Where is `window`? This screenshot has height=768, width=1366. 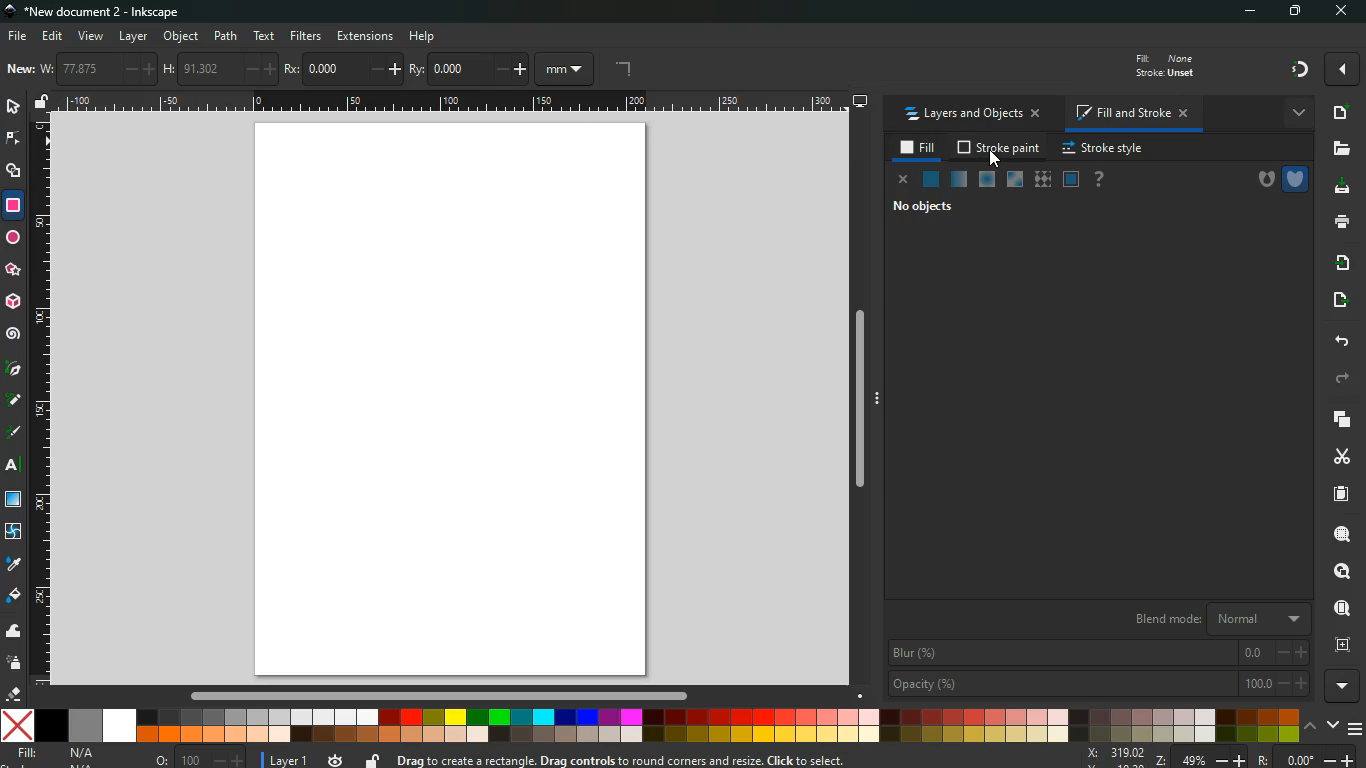
window is located at coordinates (14, 501).